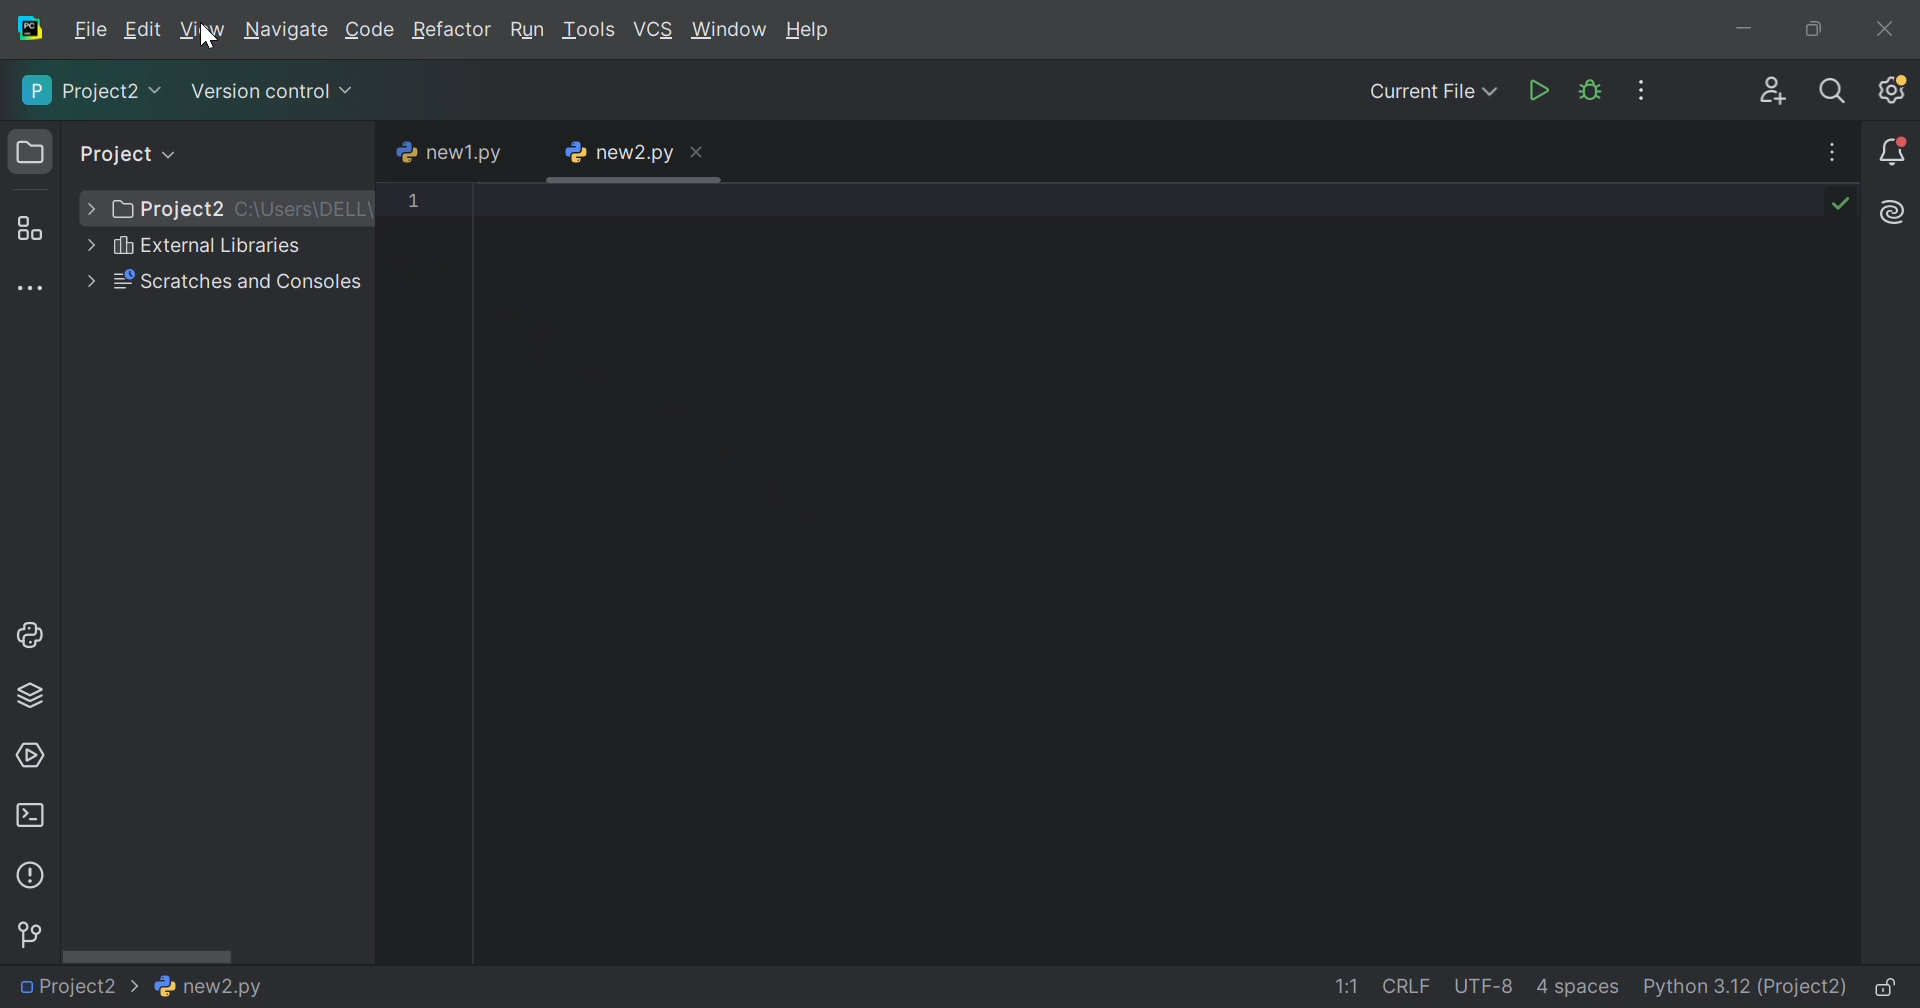  Describe the element at coordinates (33, 931) in the screenshot. I see `Version Control` at that location.